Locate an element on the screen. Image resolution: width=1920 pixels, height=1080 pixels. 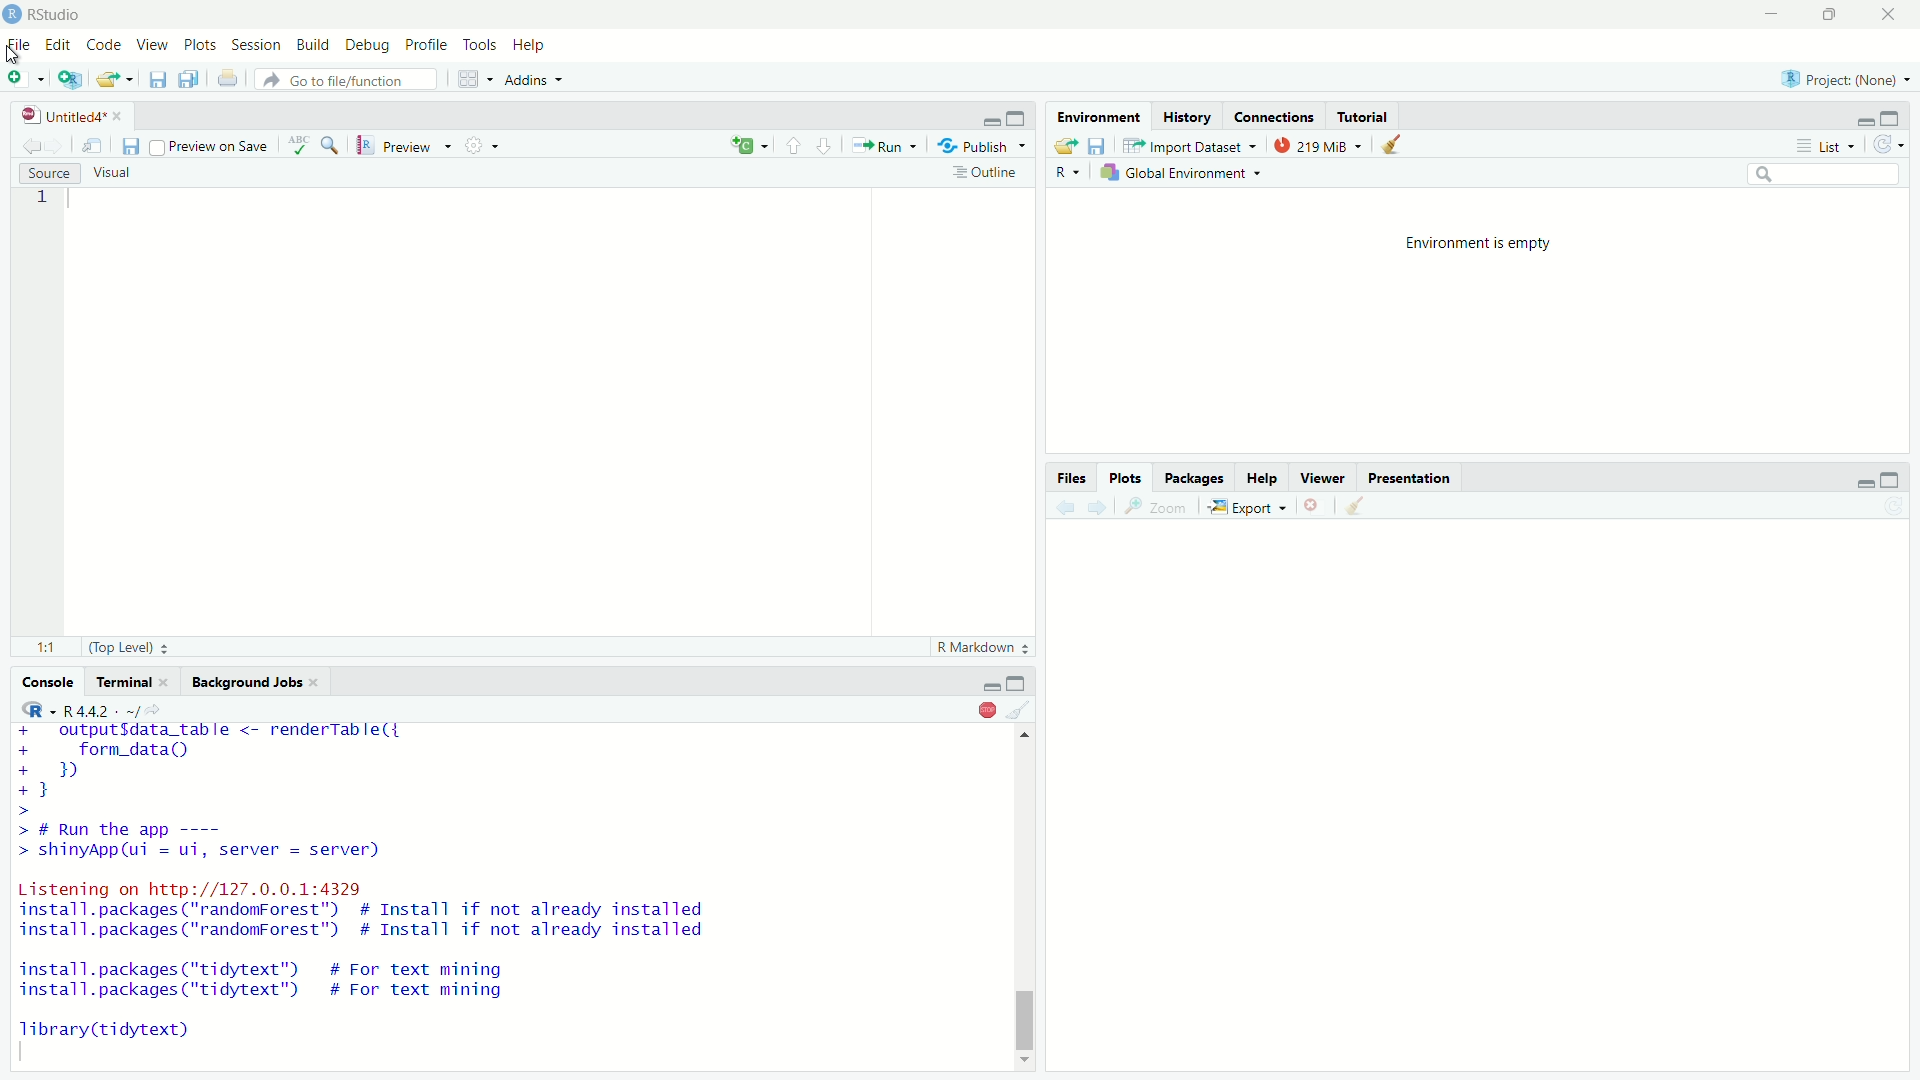
load workspace is located at coordinates (1068, 146).